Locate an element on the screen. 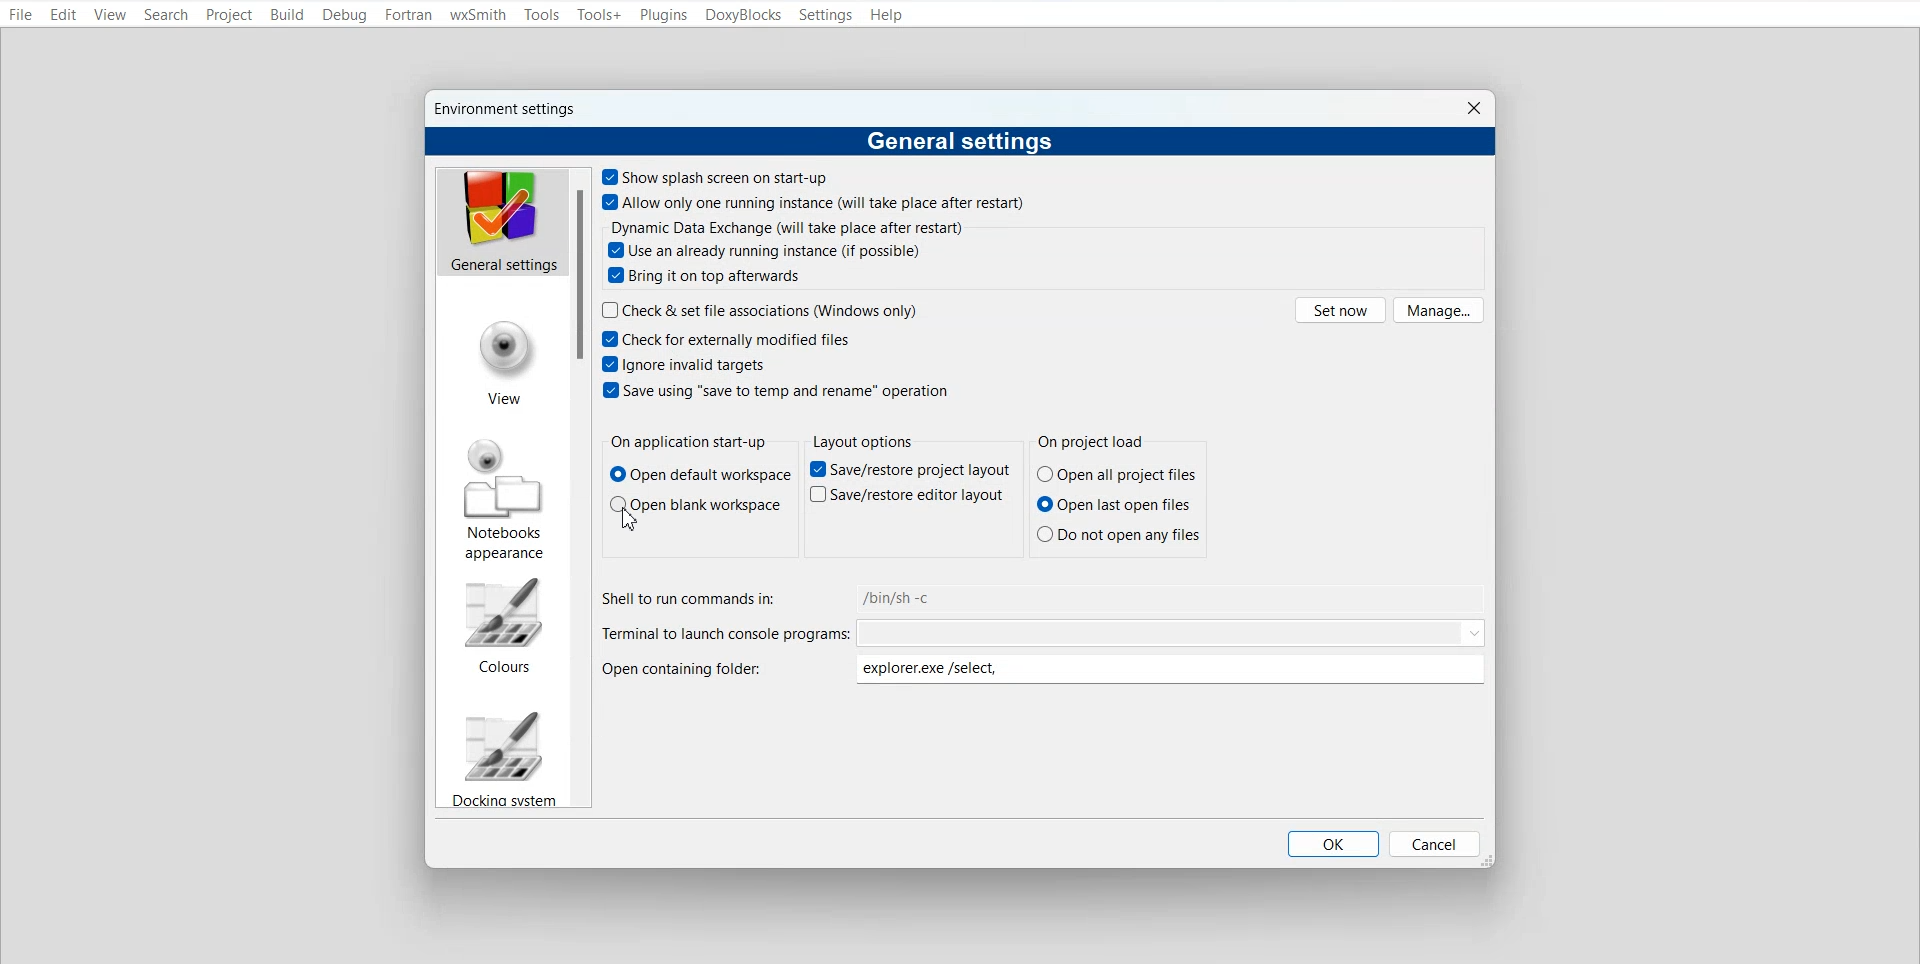 The width and height of the screenshot is (1920, 964). Ignore invalid Target is located at coordinates (688, 363).